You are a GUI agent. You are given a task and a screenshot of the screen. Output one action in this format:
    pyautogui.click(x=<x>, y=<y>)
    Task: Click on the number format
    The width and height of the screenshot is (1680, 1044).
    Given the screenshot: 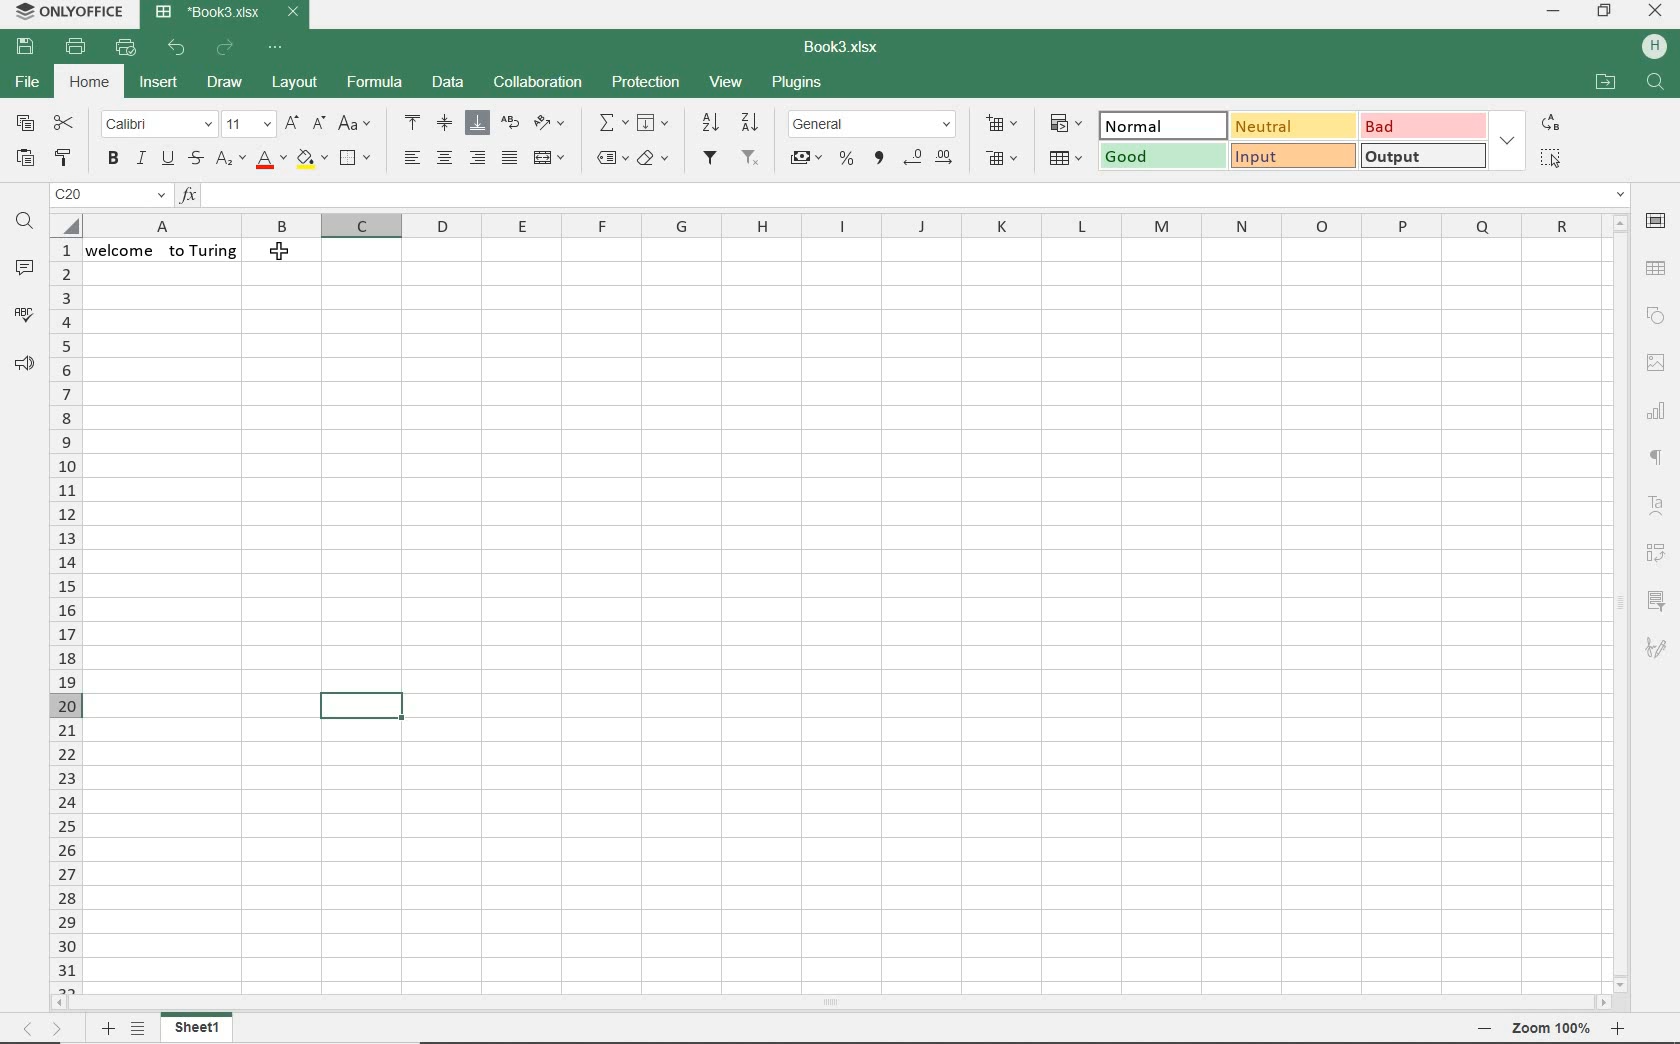 What is the action you would take?
    pyautogui.click(x=872, y=126)
    